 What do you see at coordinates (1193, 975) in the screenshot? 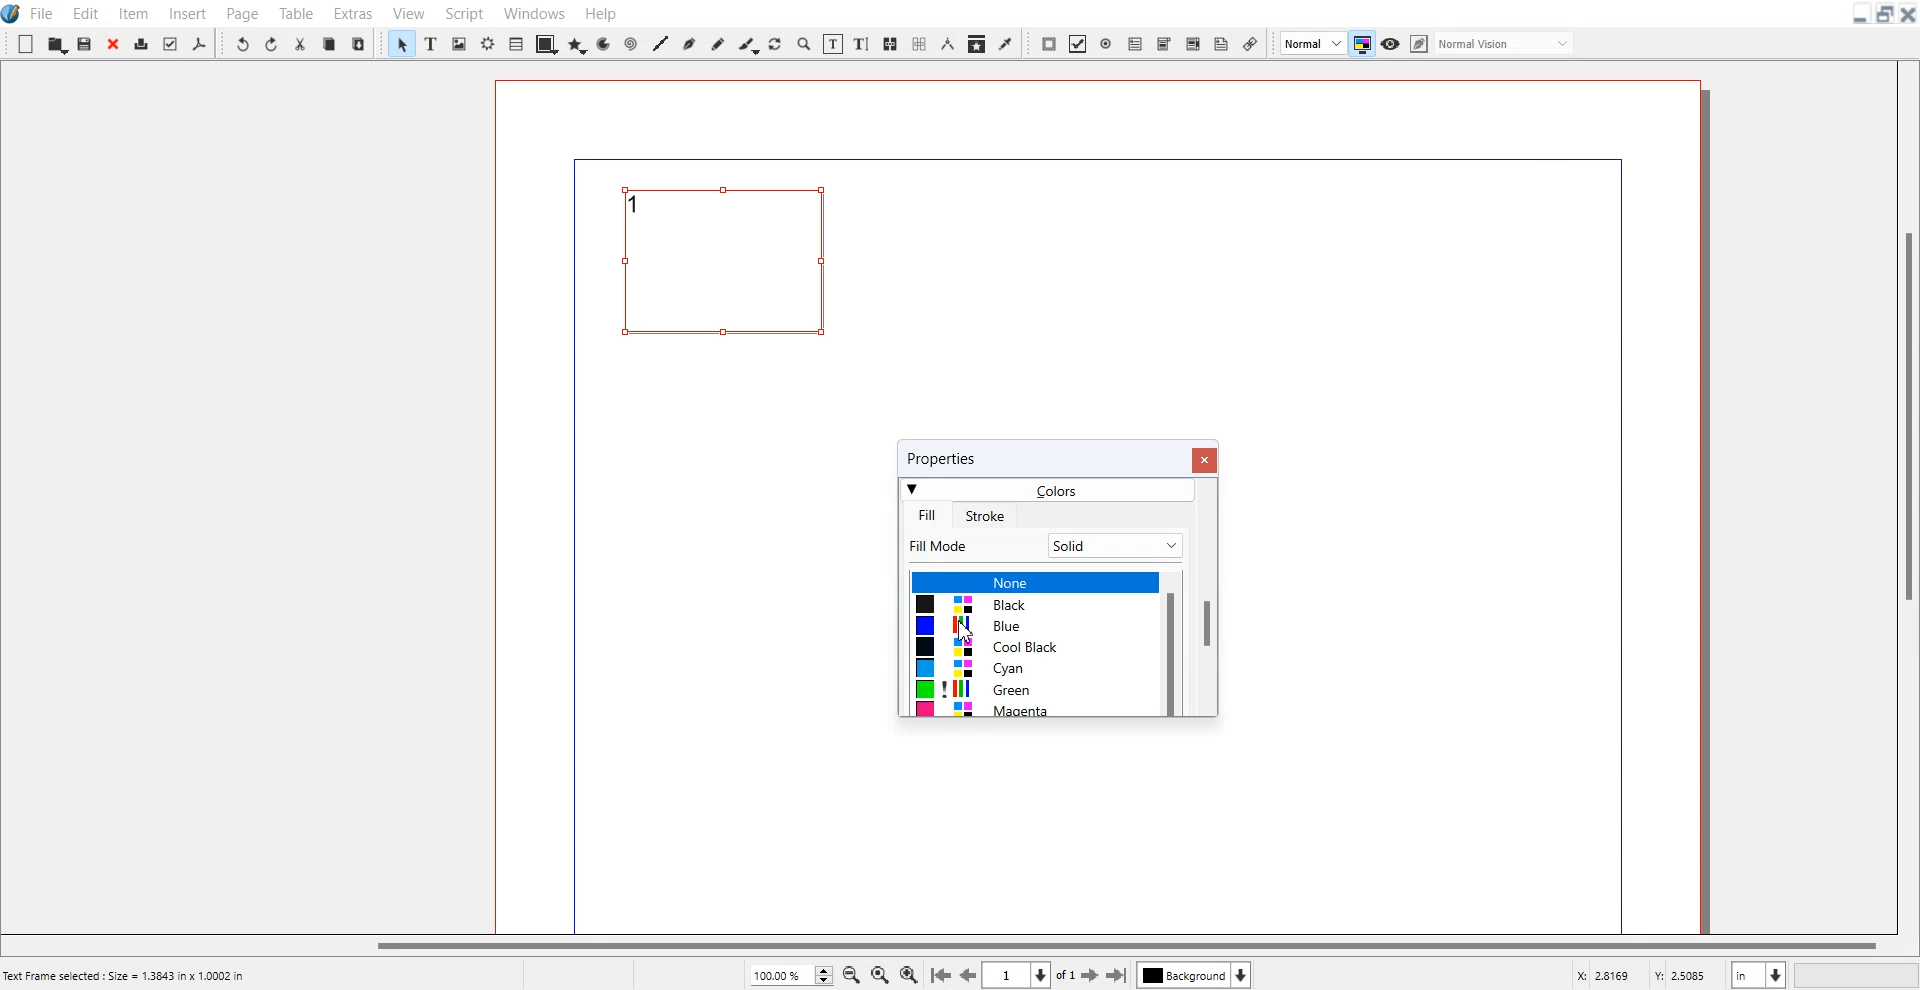
I see `Select layer background` at bounding box center [1193, 975].